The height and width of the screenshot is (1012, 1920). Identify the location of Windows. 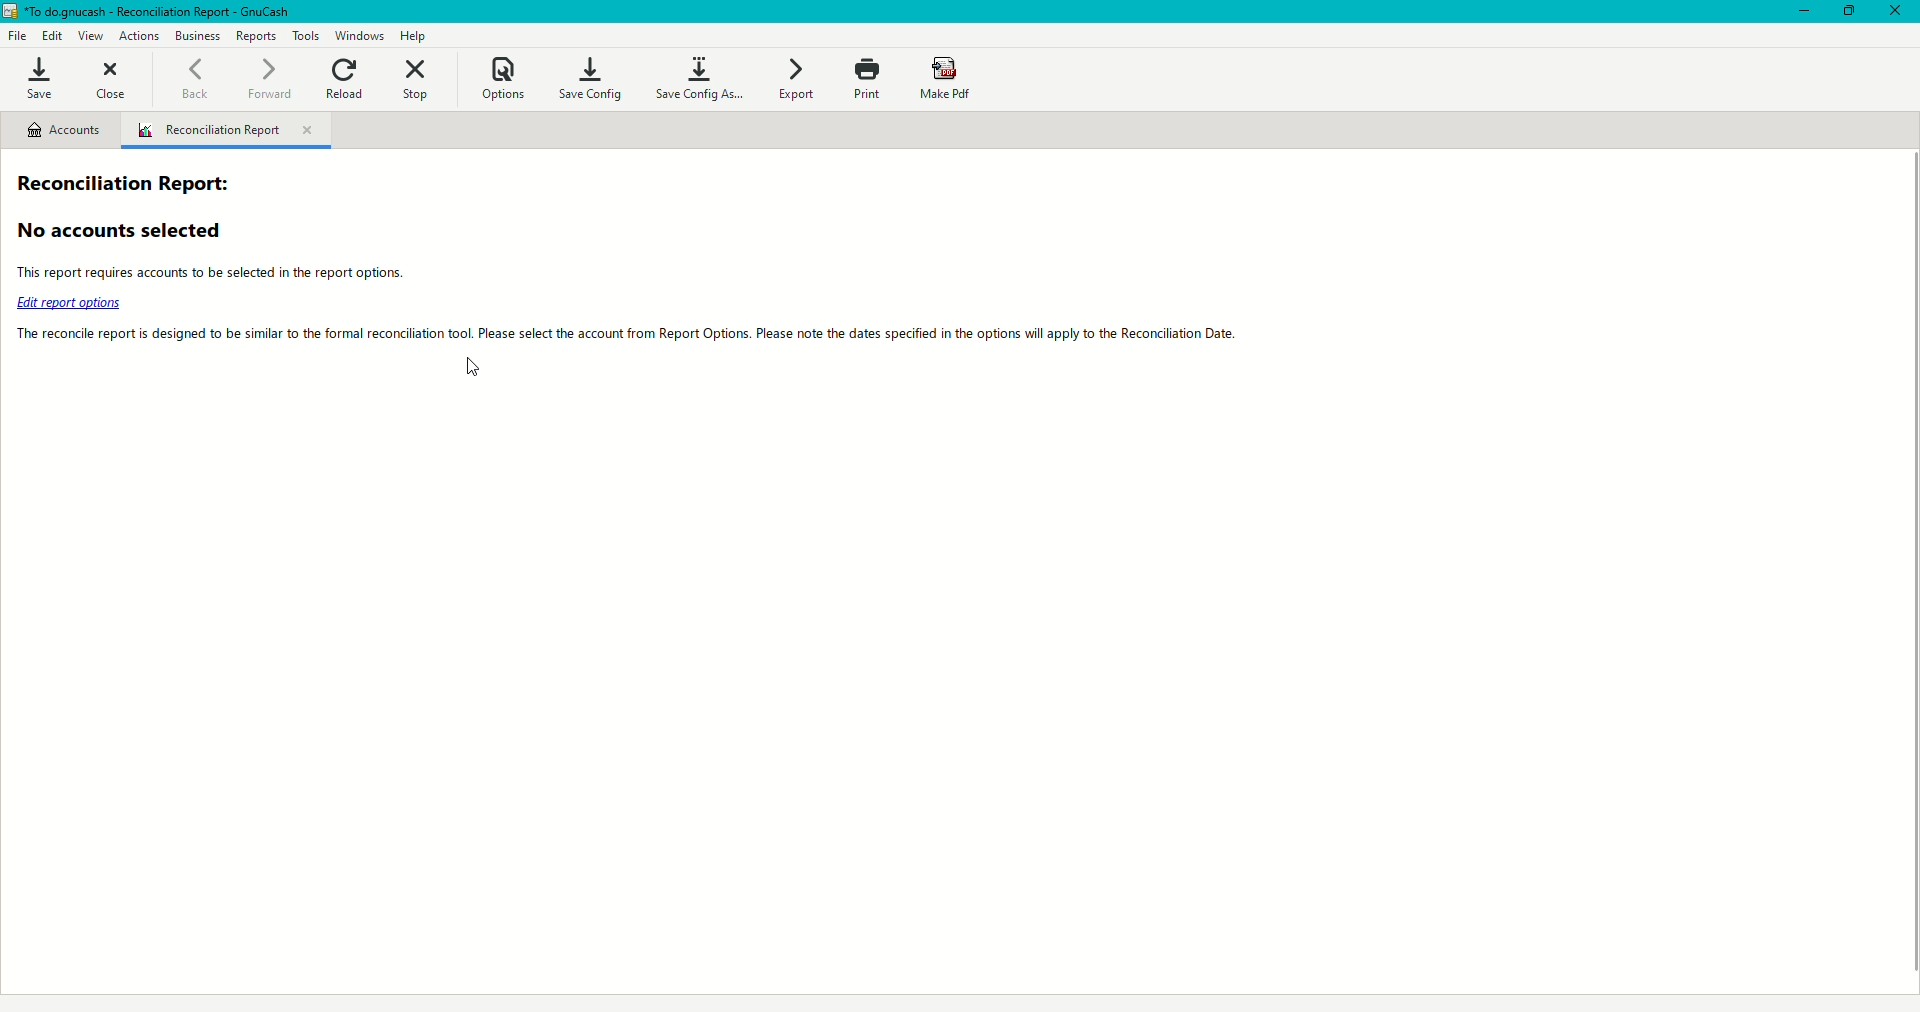
(364, 36).